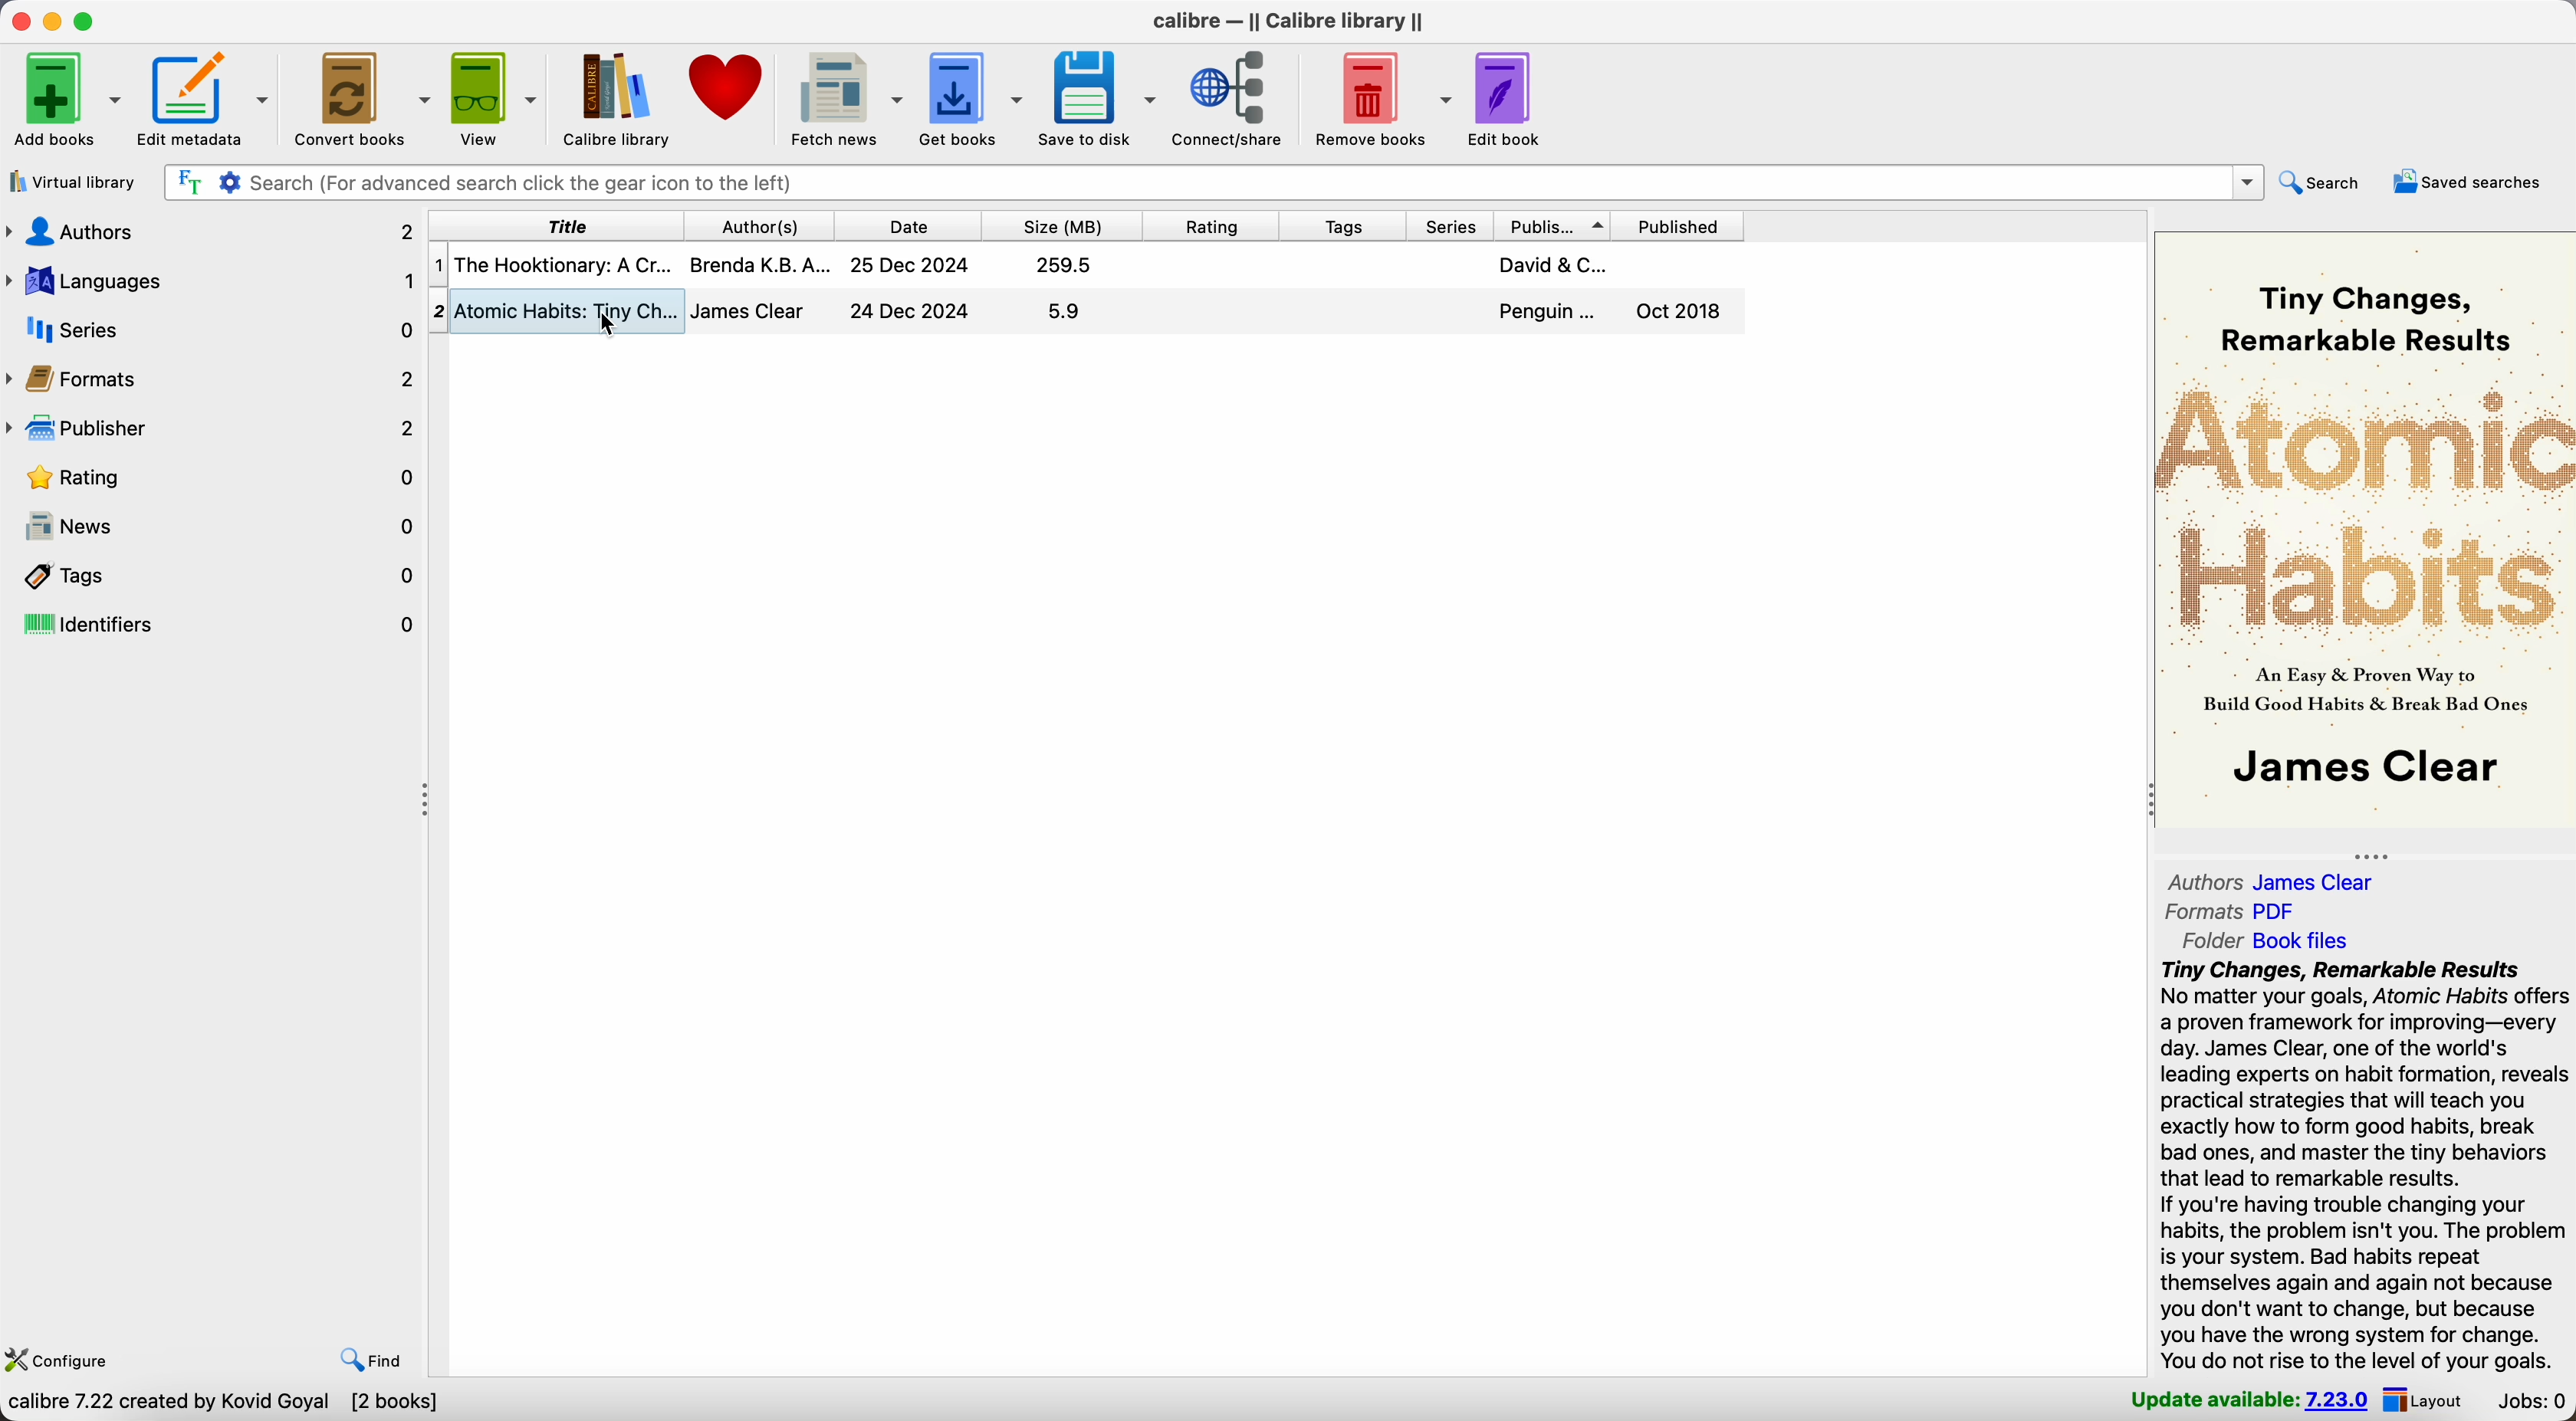  I want to click on Cursor, so click(612, 326).